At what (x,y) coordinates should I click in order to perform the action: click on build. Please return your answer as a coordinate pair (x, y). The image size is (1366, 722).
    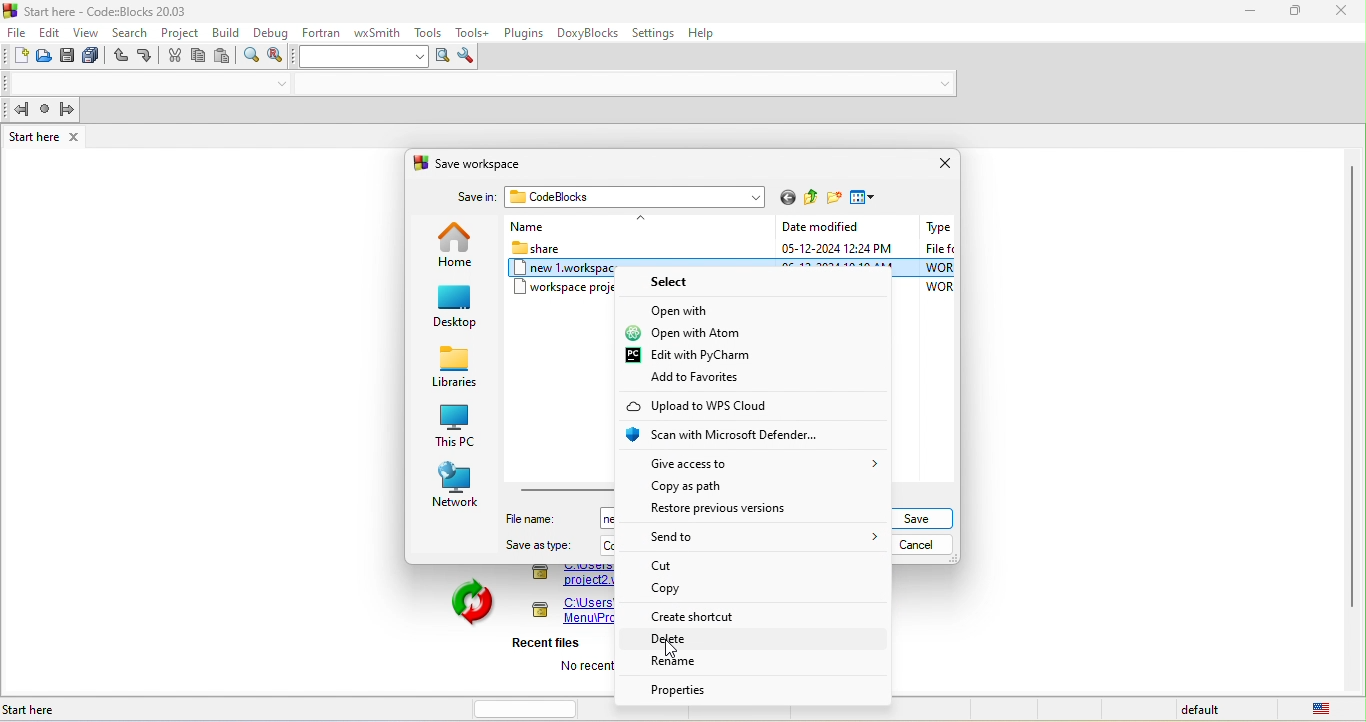
    Looking at the image, I should click on (226, 32).